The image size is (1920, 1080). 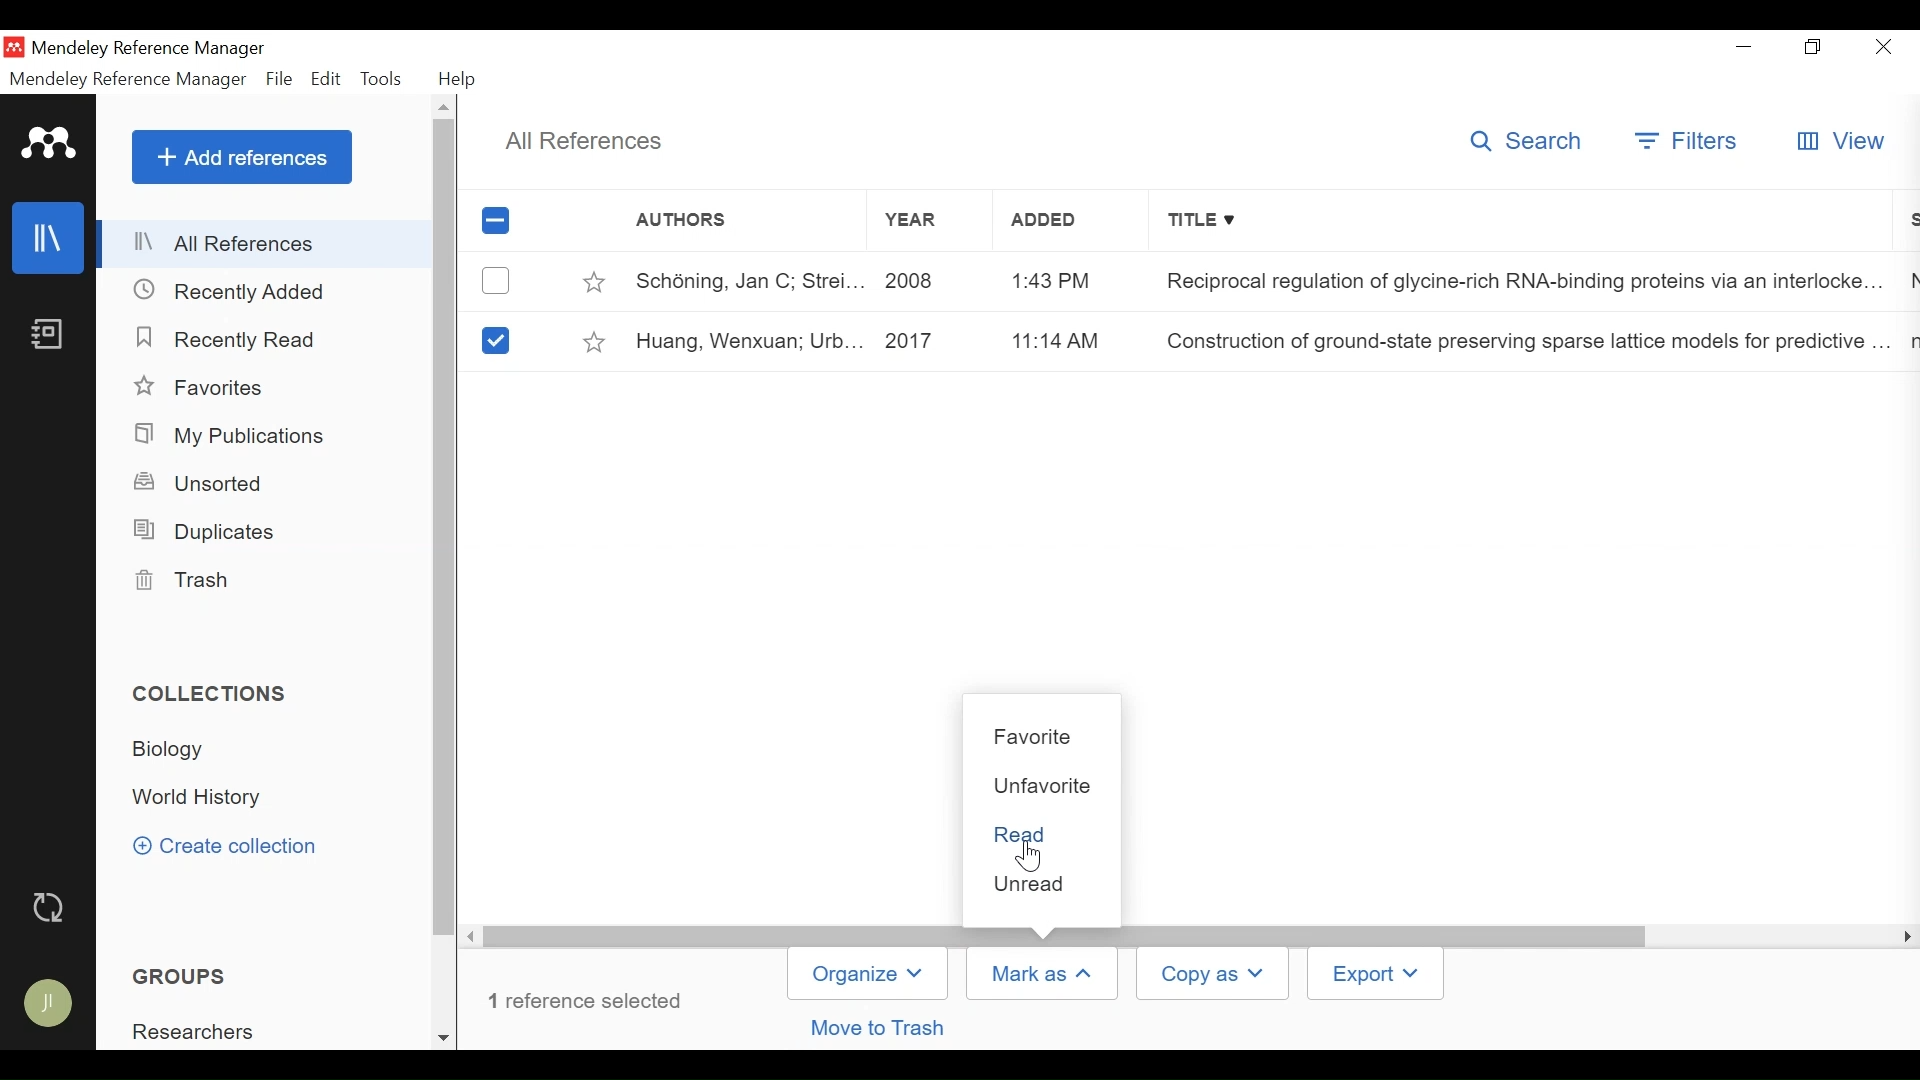 I want to click on GROUPS, so click(x=190, y=977).